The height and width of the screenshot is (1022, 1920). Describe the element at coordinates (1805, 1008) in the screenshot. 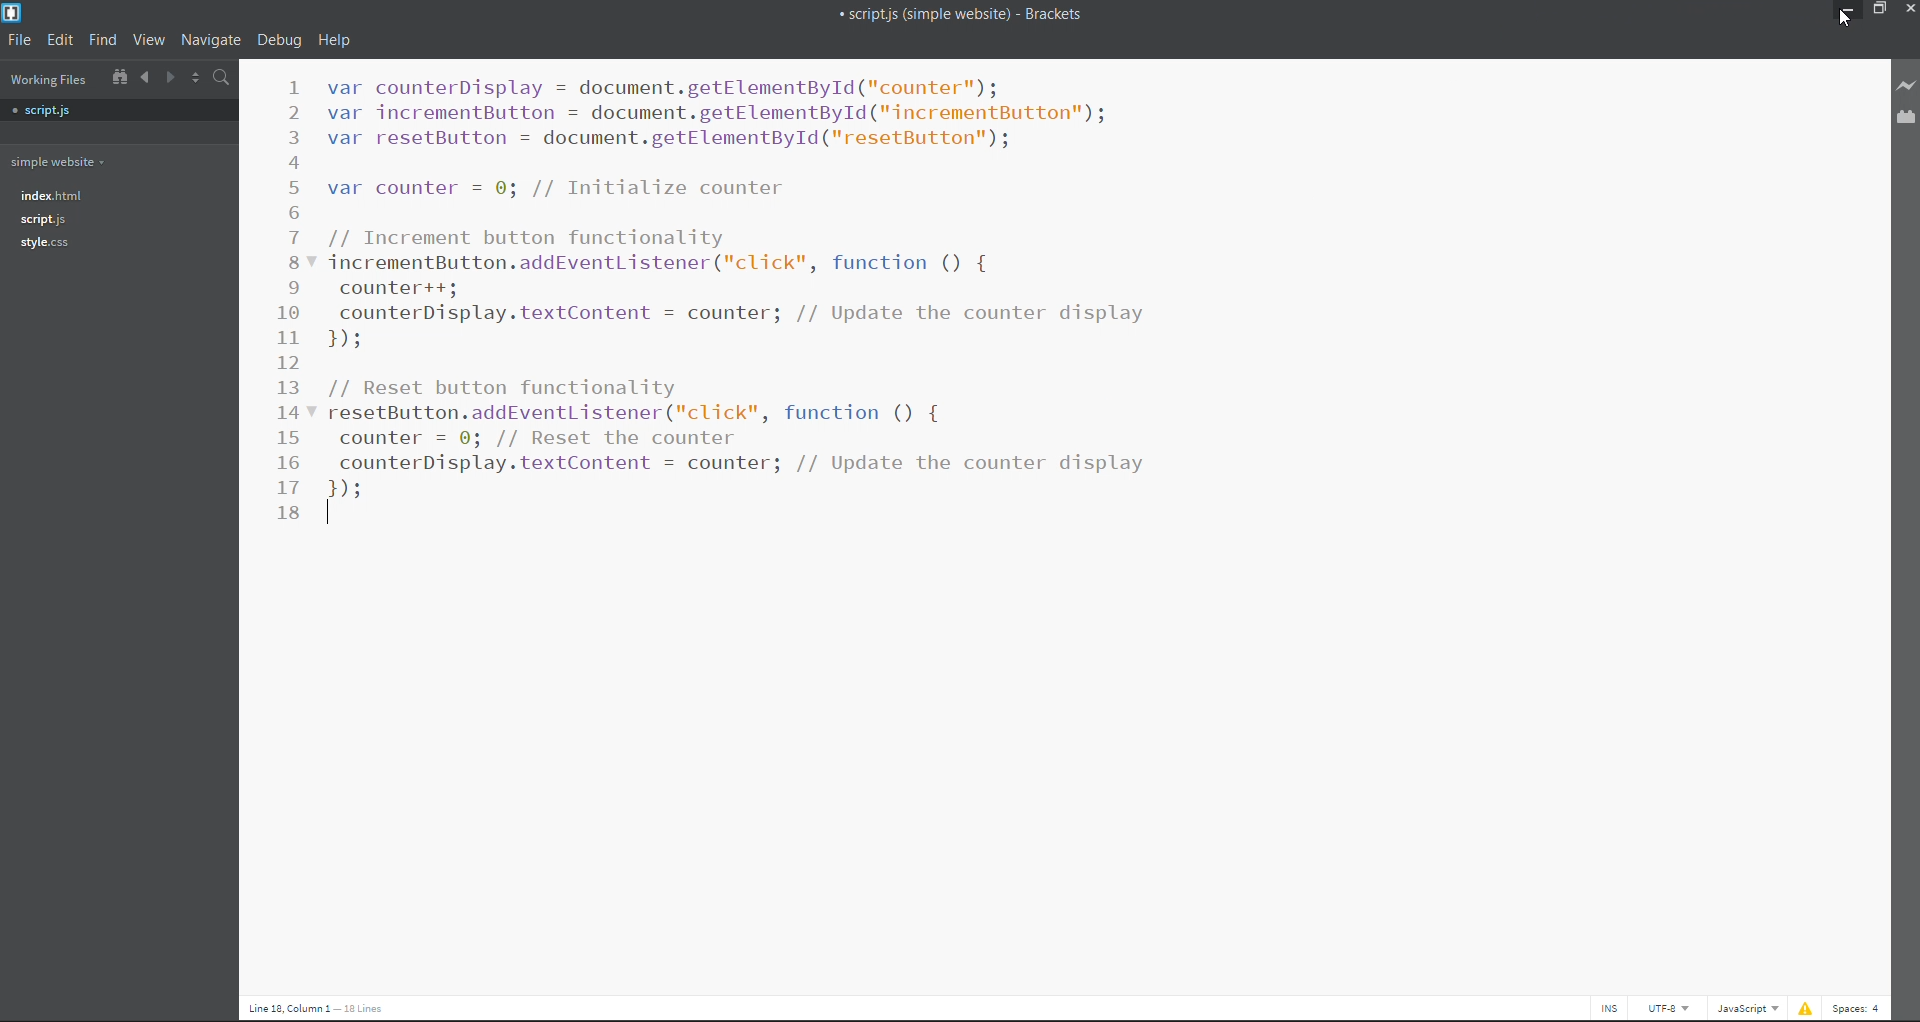

I see `show errors` at that location.